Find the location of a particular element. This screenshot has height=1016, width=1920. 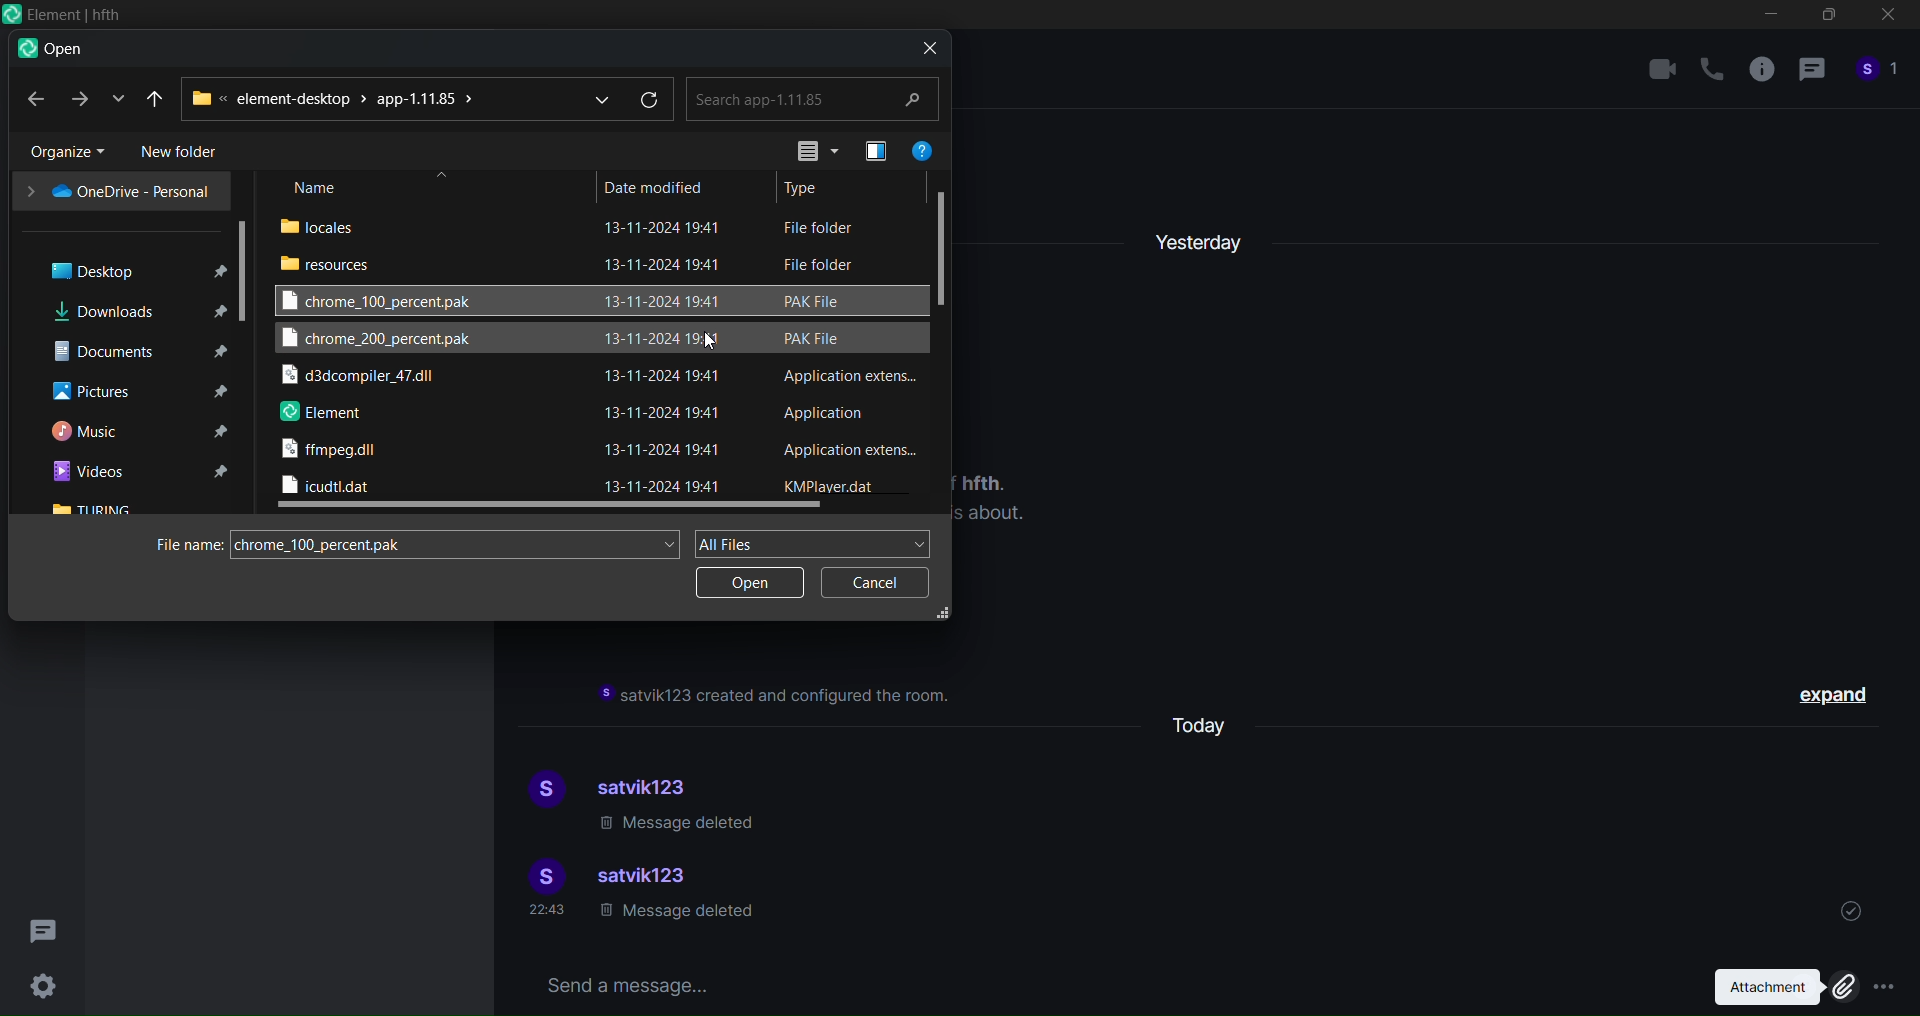

element is located at coordinates (322, 414).